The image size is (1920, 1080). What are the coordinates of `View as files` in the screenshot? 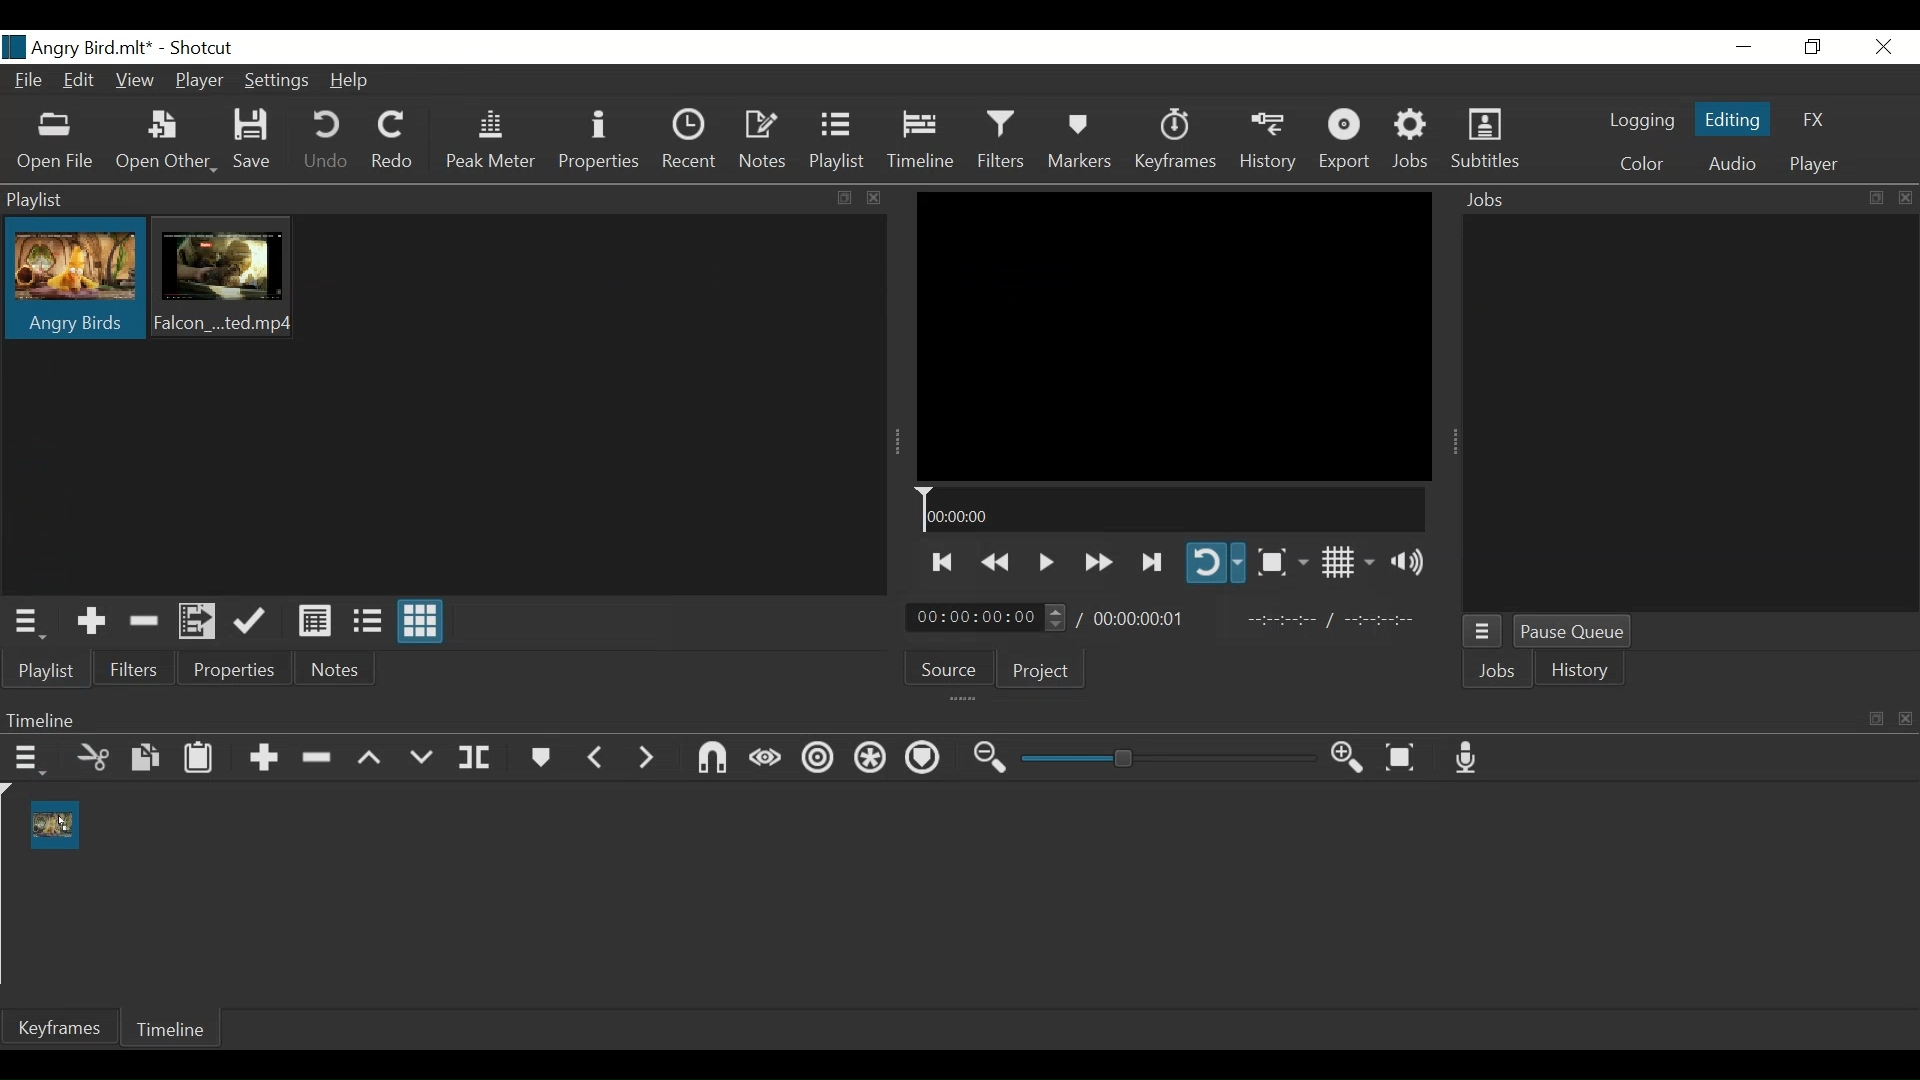 It's located at (365, 619).